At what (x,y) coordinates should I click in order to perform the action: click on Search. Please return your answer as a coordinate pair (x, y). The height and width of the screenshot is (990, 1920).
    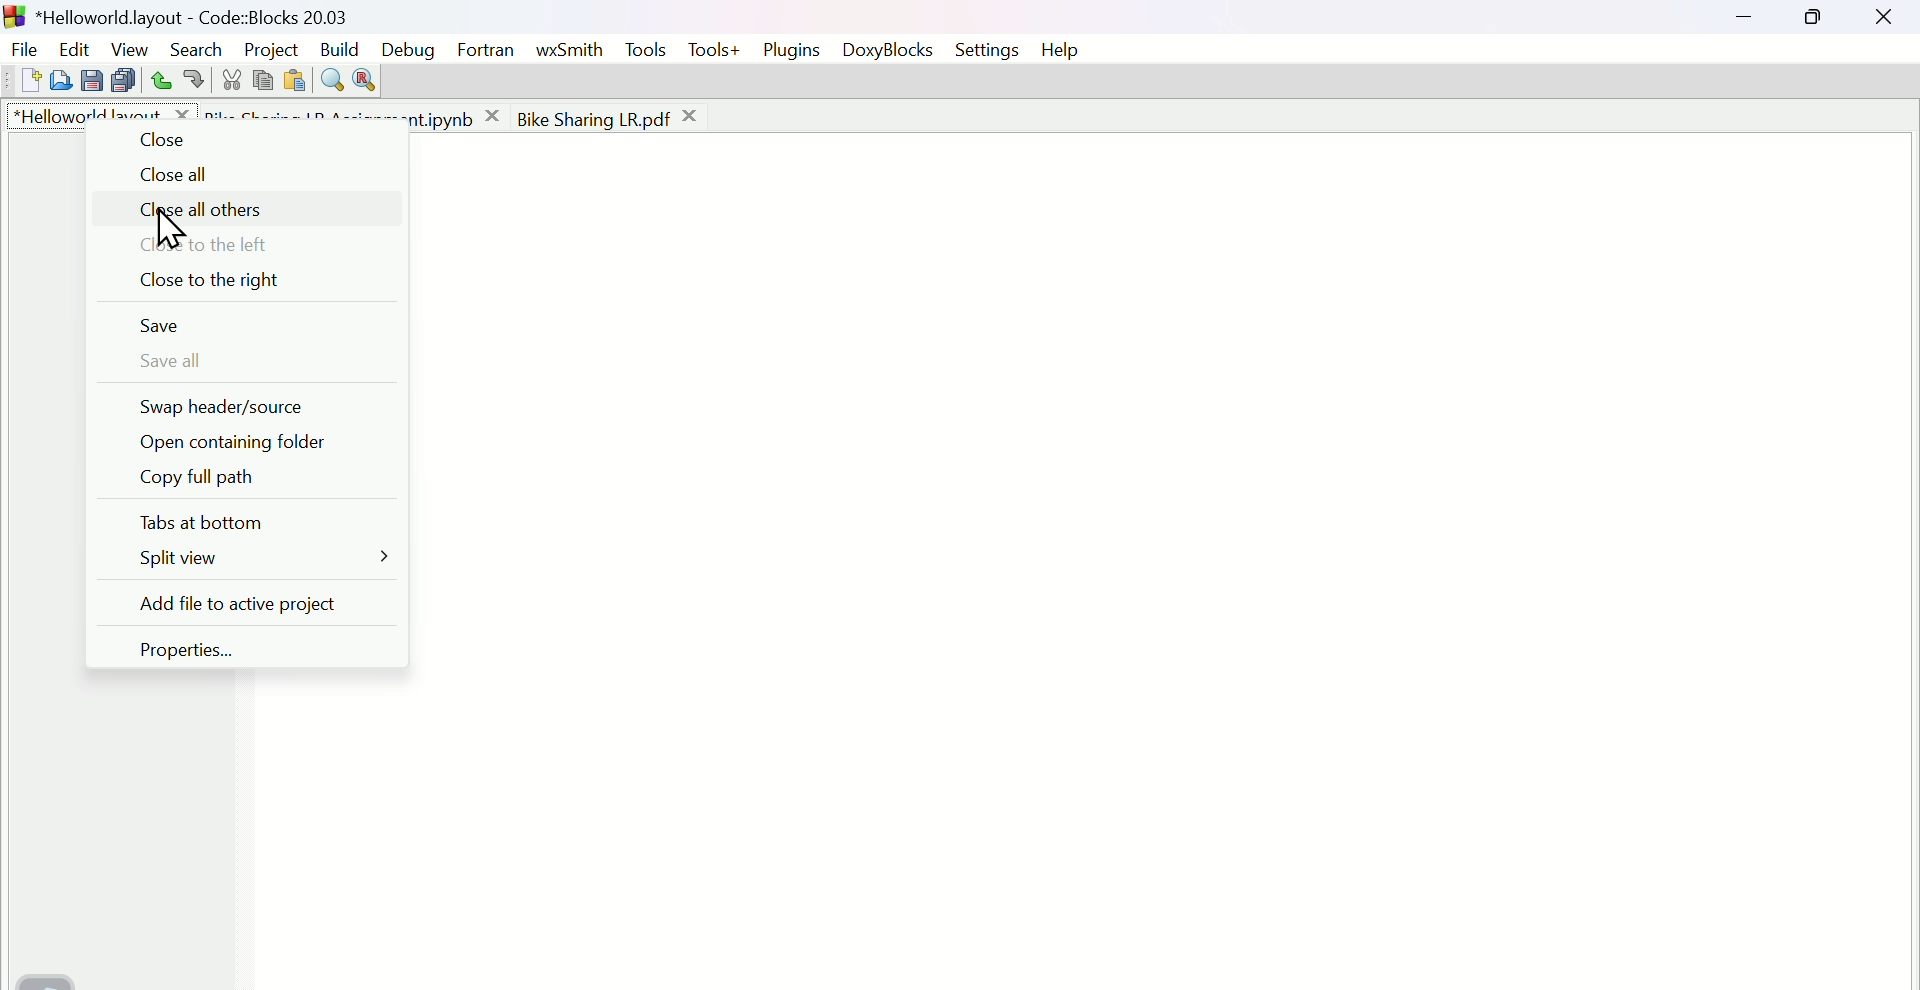
    Looking at the image, I should click on (195, 48).